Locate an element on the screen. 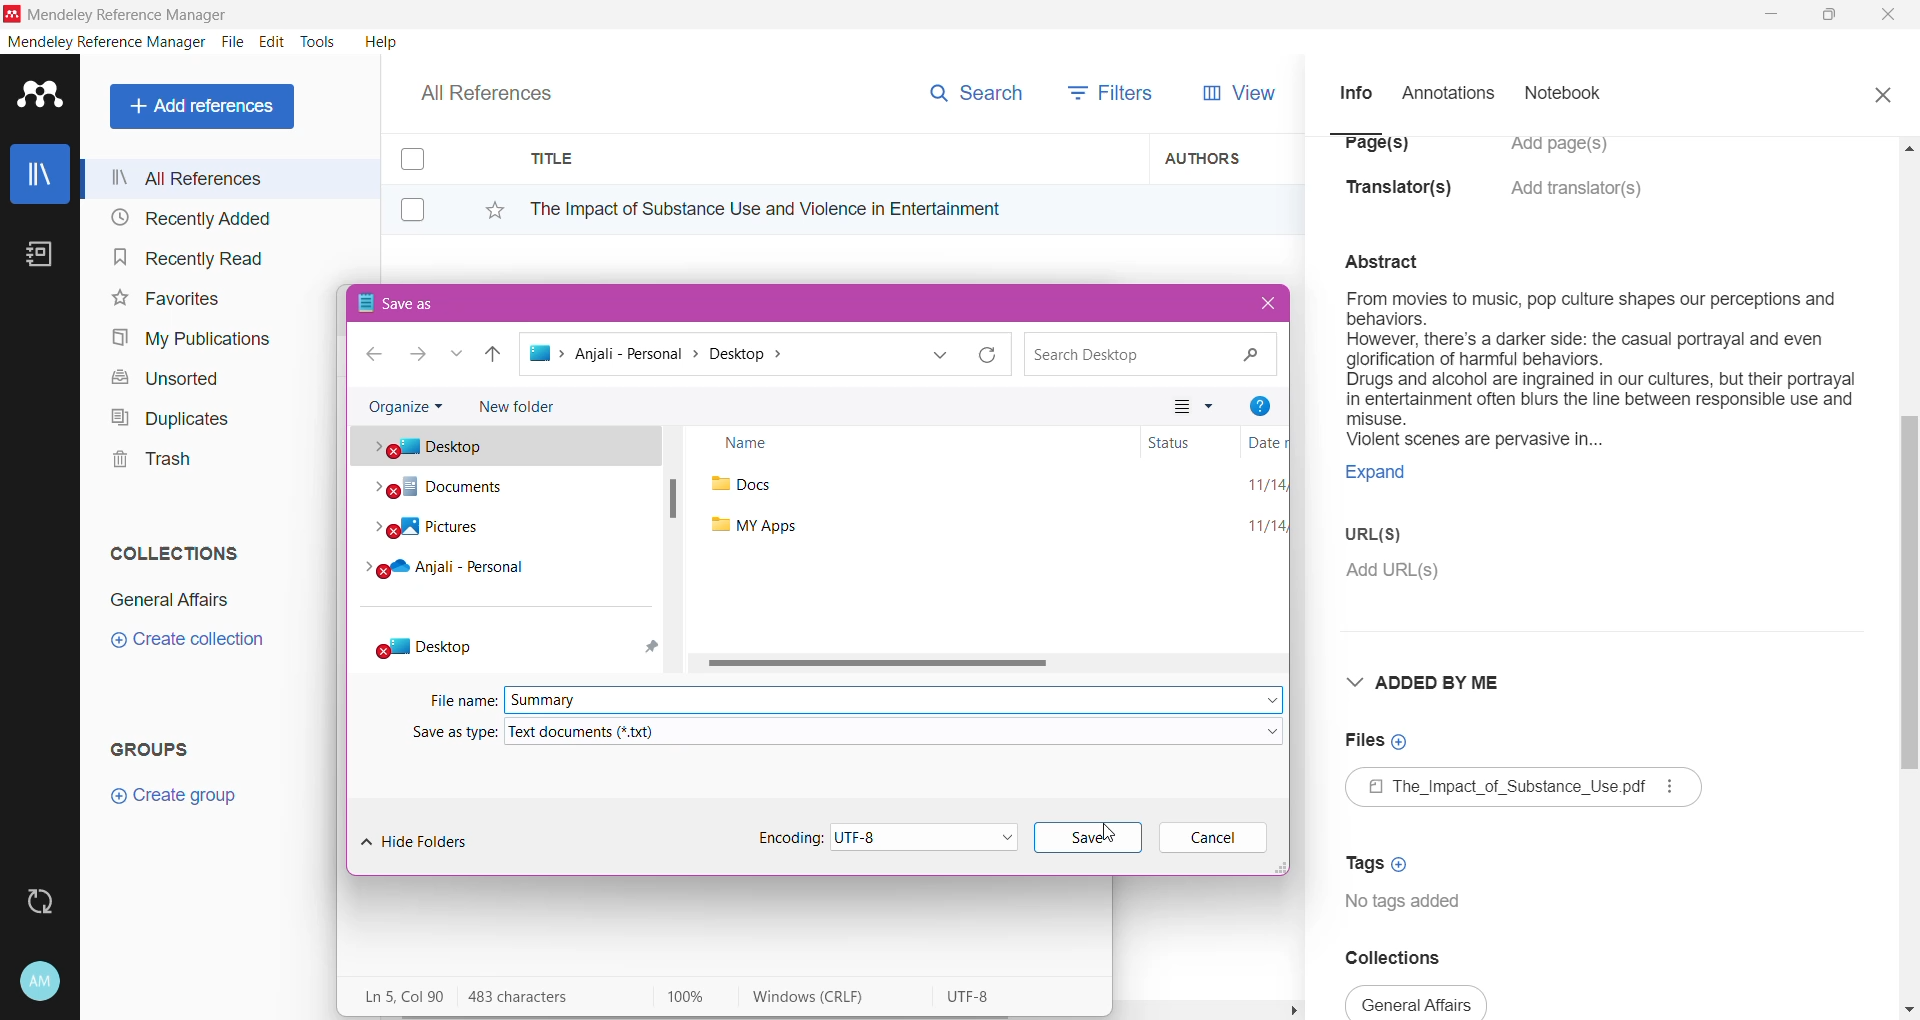 This screenshot has height=1020, width=1920. Library is located at coordinates (40, 176).